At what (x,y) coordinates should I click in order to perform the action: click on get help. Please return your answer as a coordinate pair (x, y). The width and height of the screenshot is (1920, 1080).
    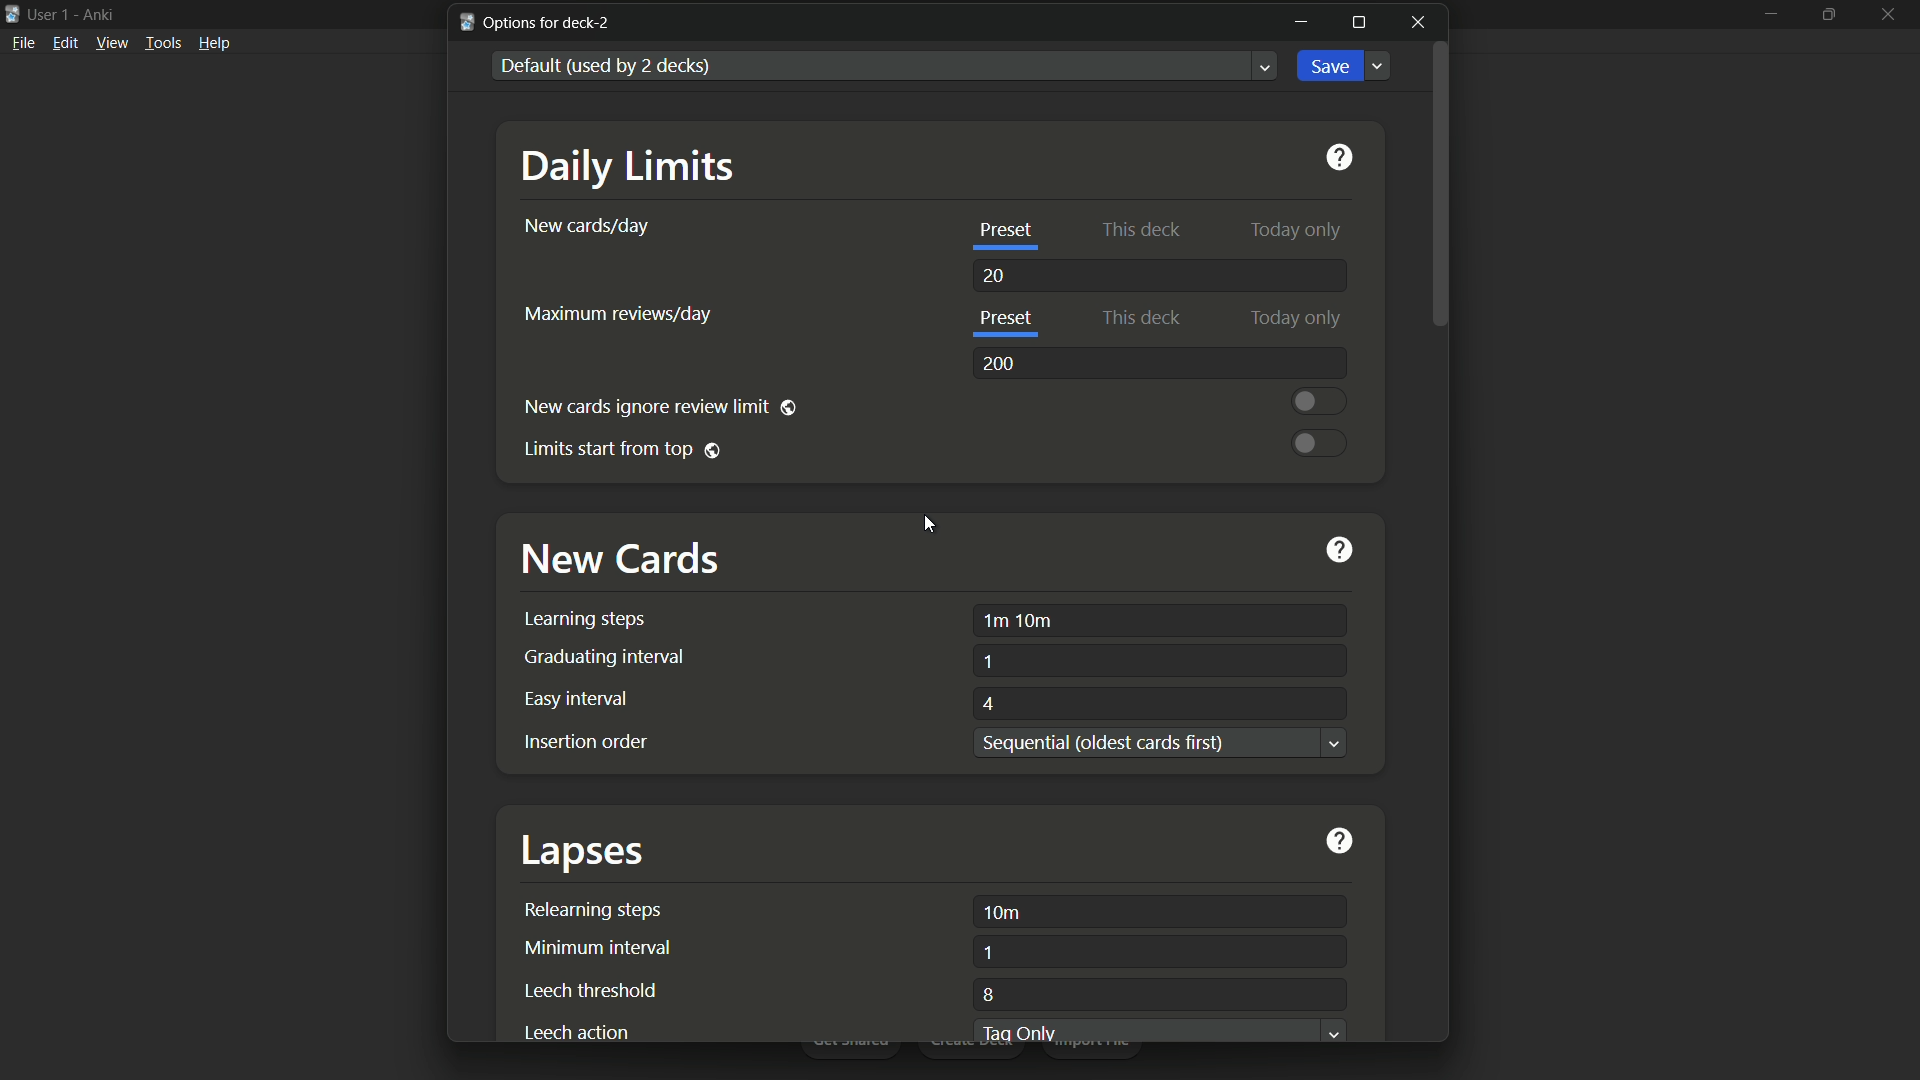
    Looking at the image, I should click on (1334, 156).